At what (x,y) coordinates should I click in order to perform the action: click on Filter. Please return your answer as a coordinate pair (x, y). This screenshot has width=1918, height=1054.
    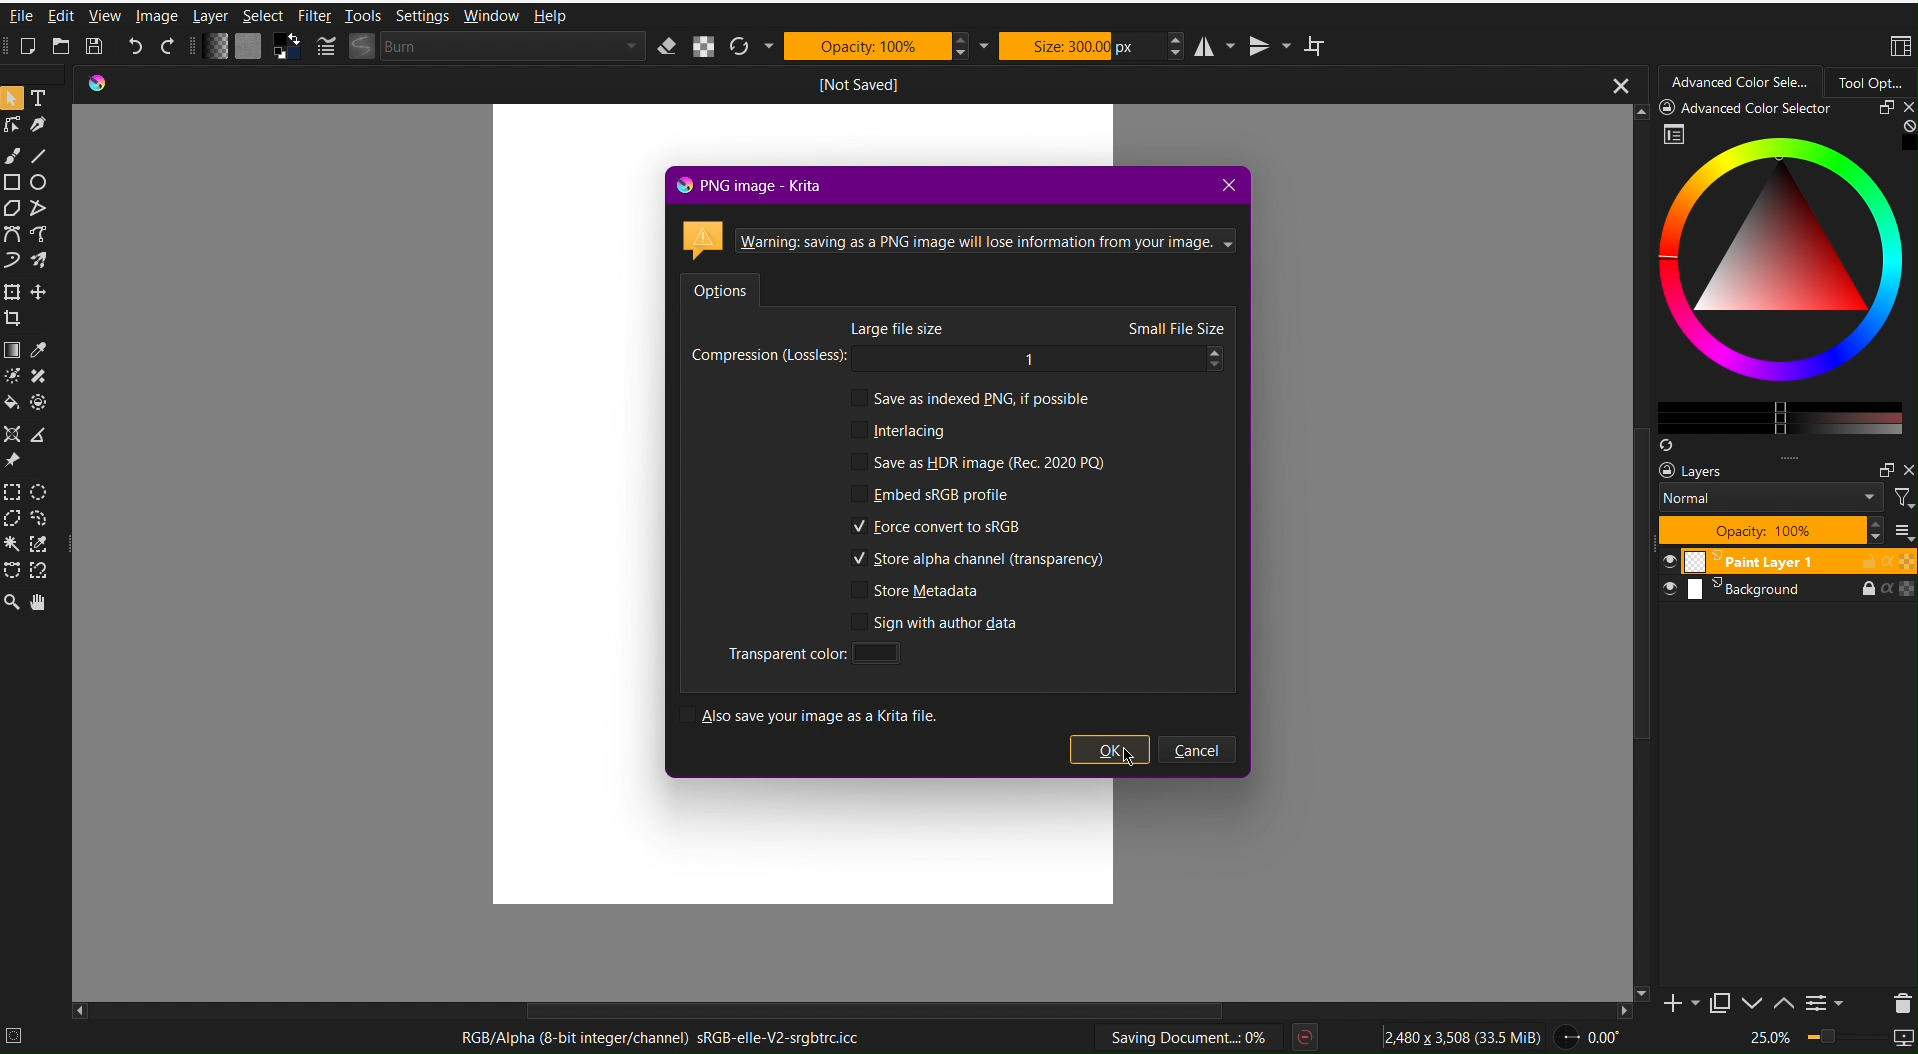
    Looking at the image, I should click on (314, 15).